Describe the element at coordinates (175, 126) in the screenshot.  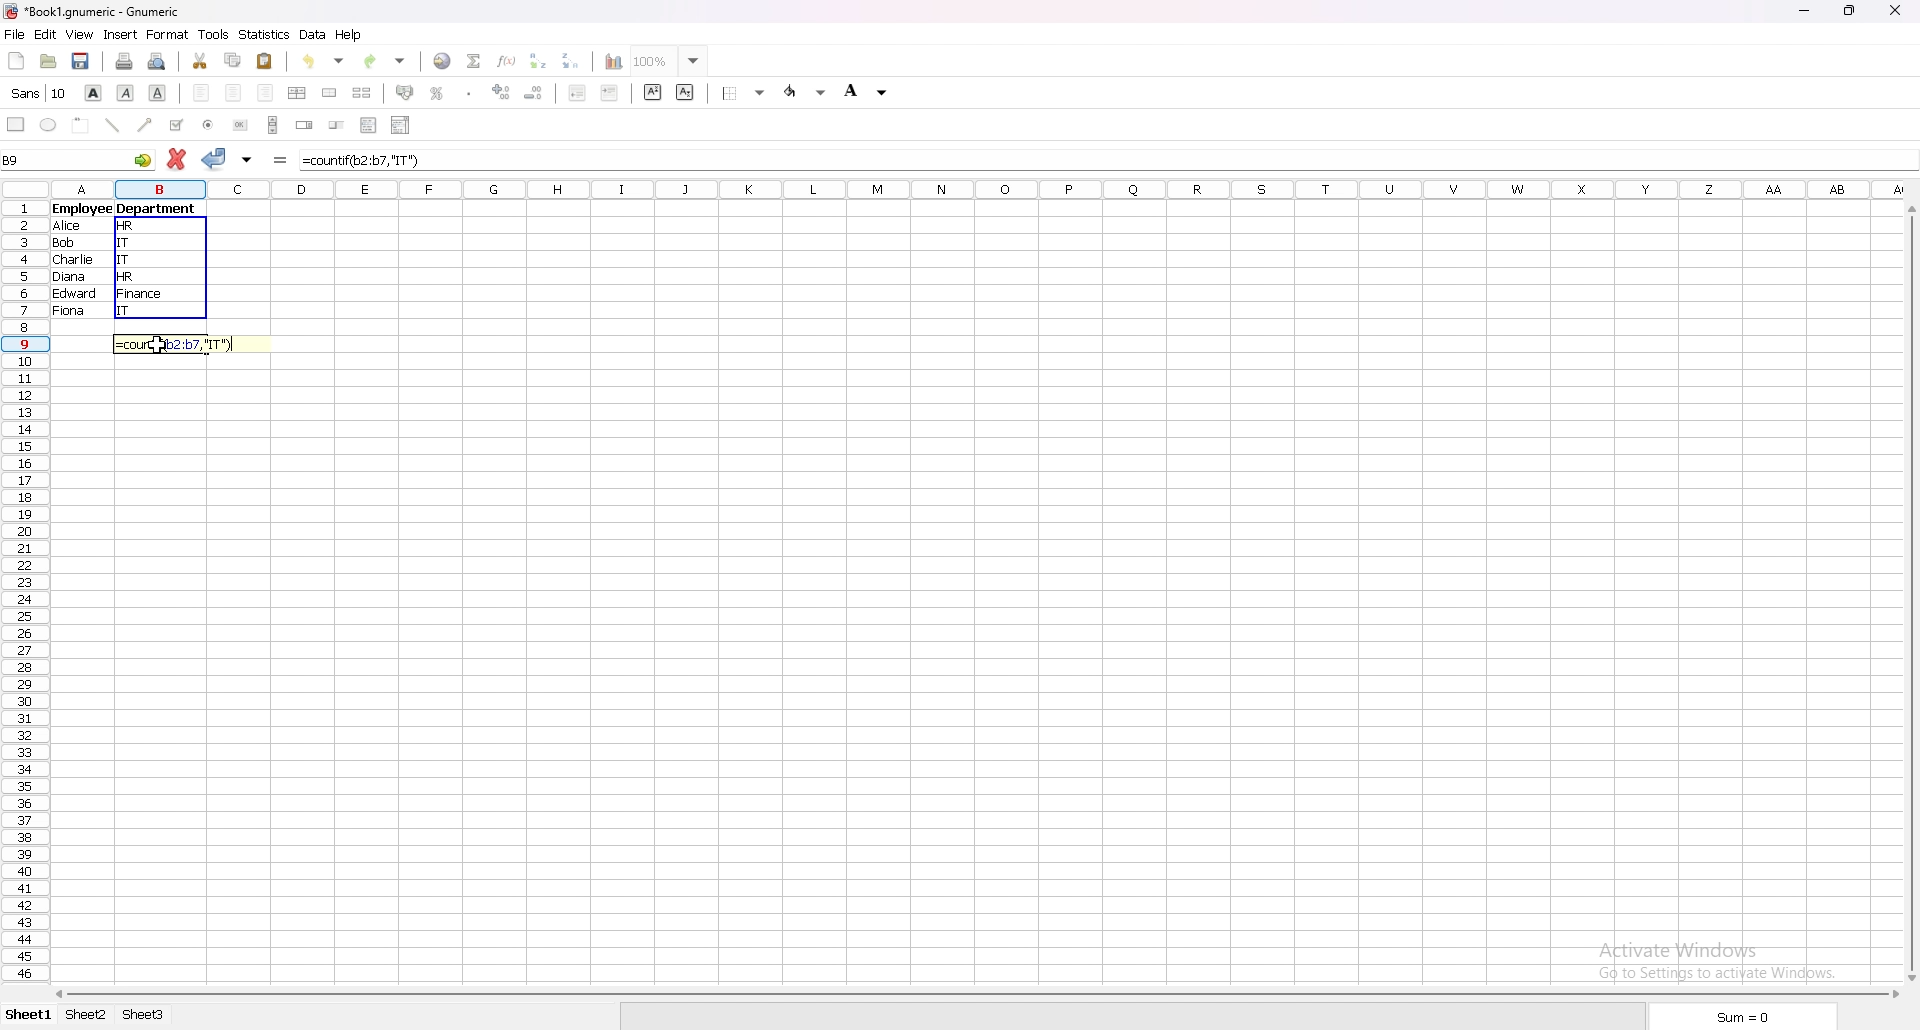
I see `tickbox` at that location.